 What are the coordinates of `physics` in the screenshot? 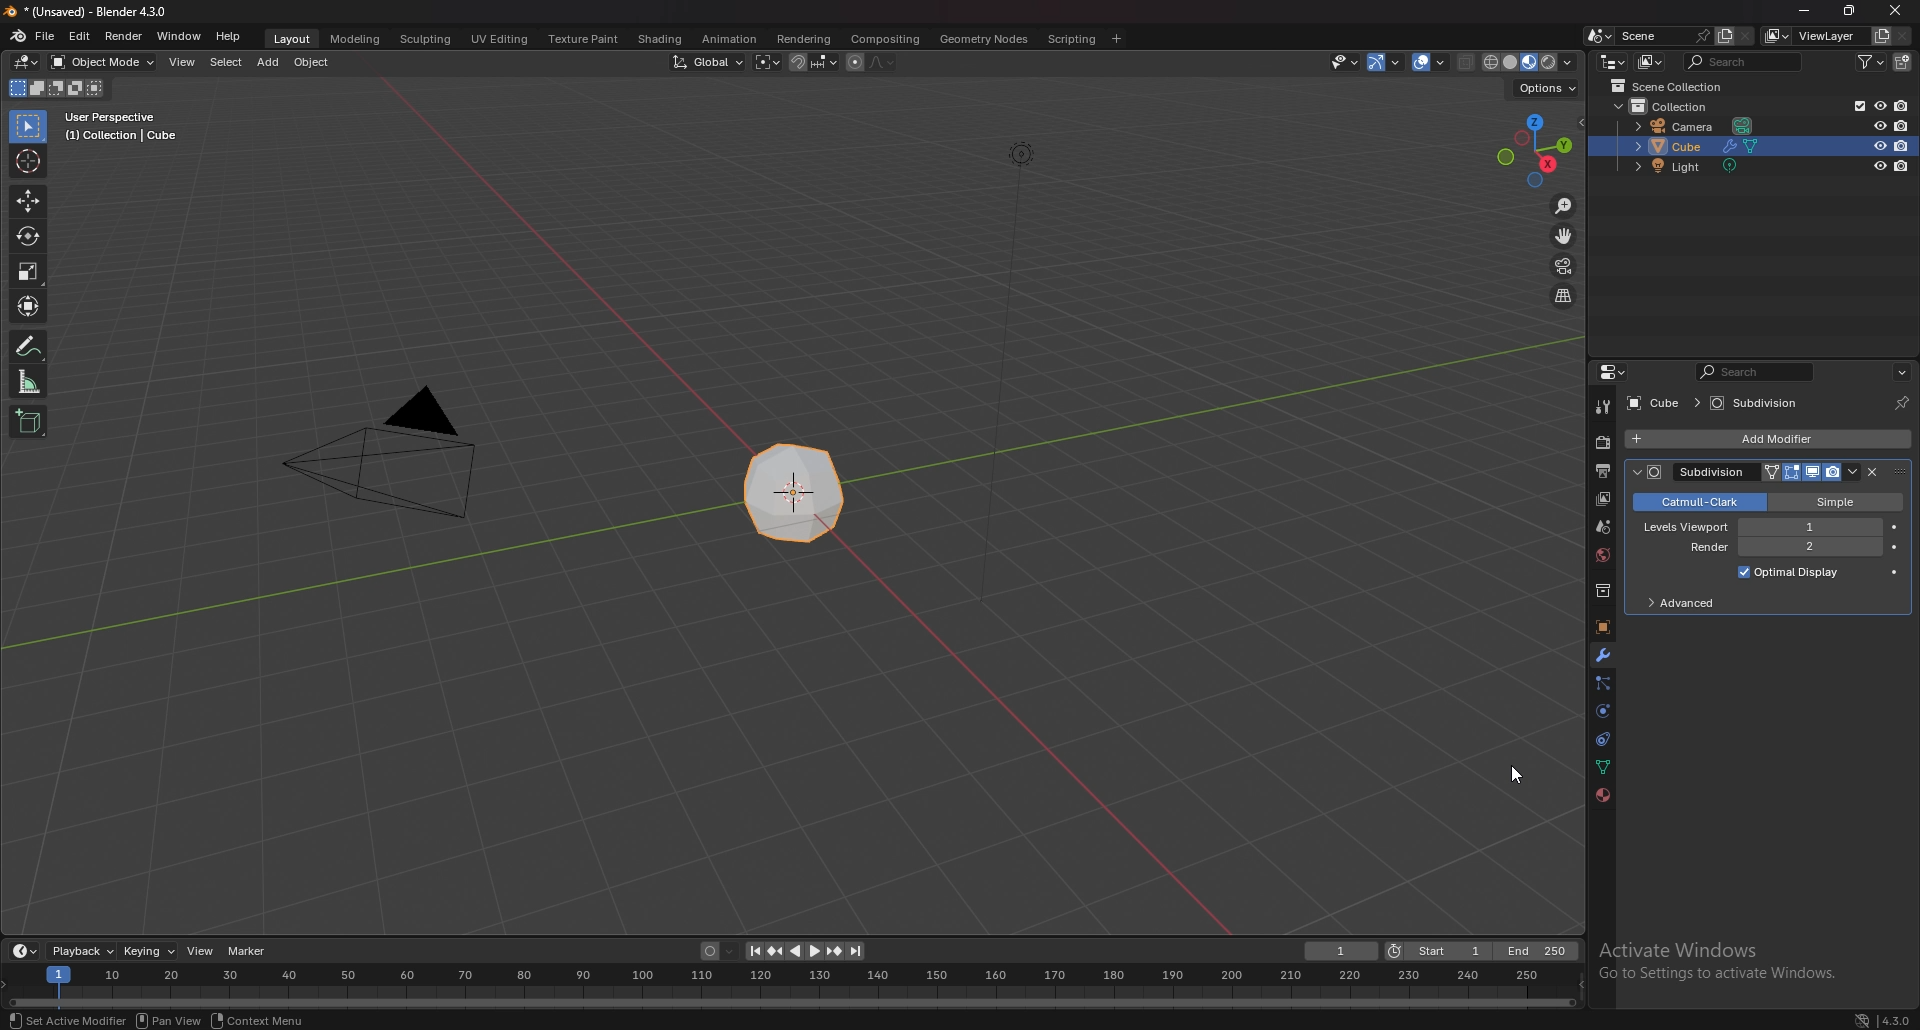 It's located at (1602, 712).